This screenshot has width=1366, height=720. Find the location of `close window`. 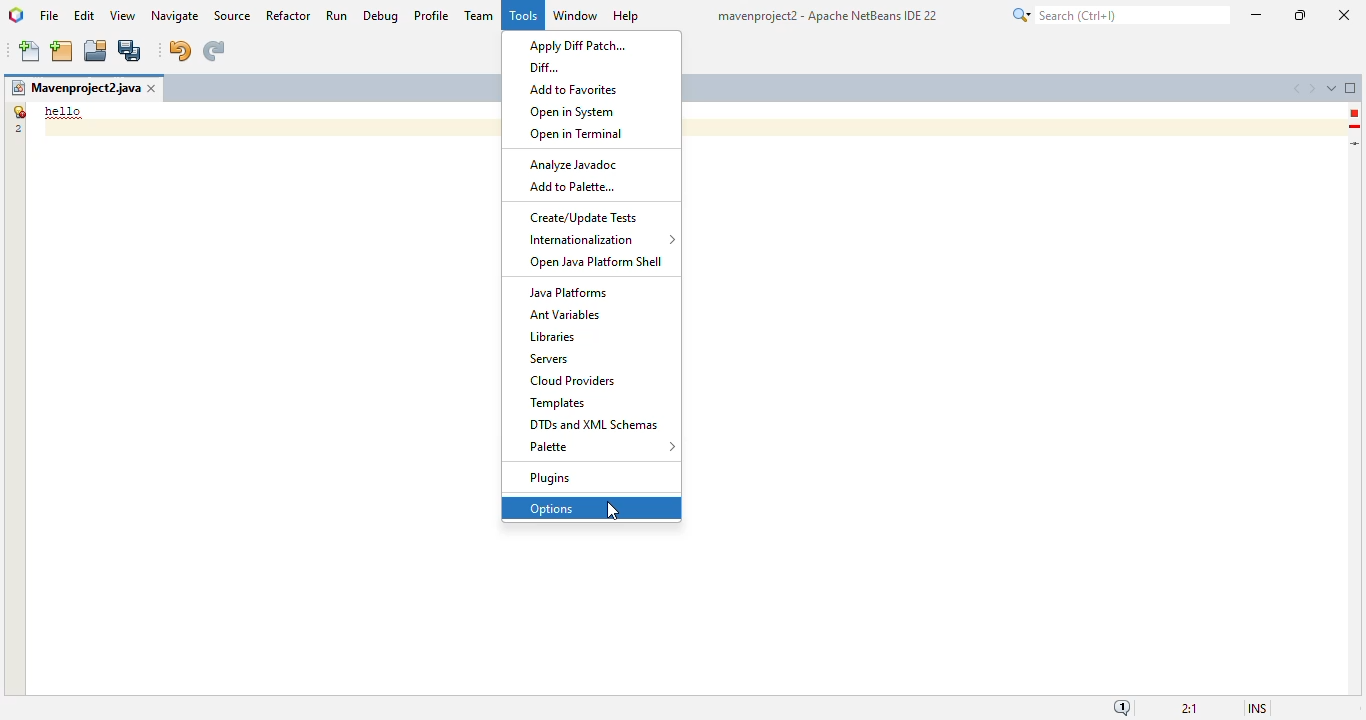

close window is located at coordinates (153, 88).